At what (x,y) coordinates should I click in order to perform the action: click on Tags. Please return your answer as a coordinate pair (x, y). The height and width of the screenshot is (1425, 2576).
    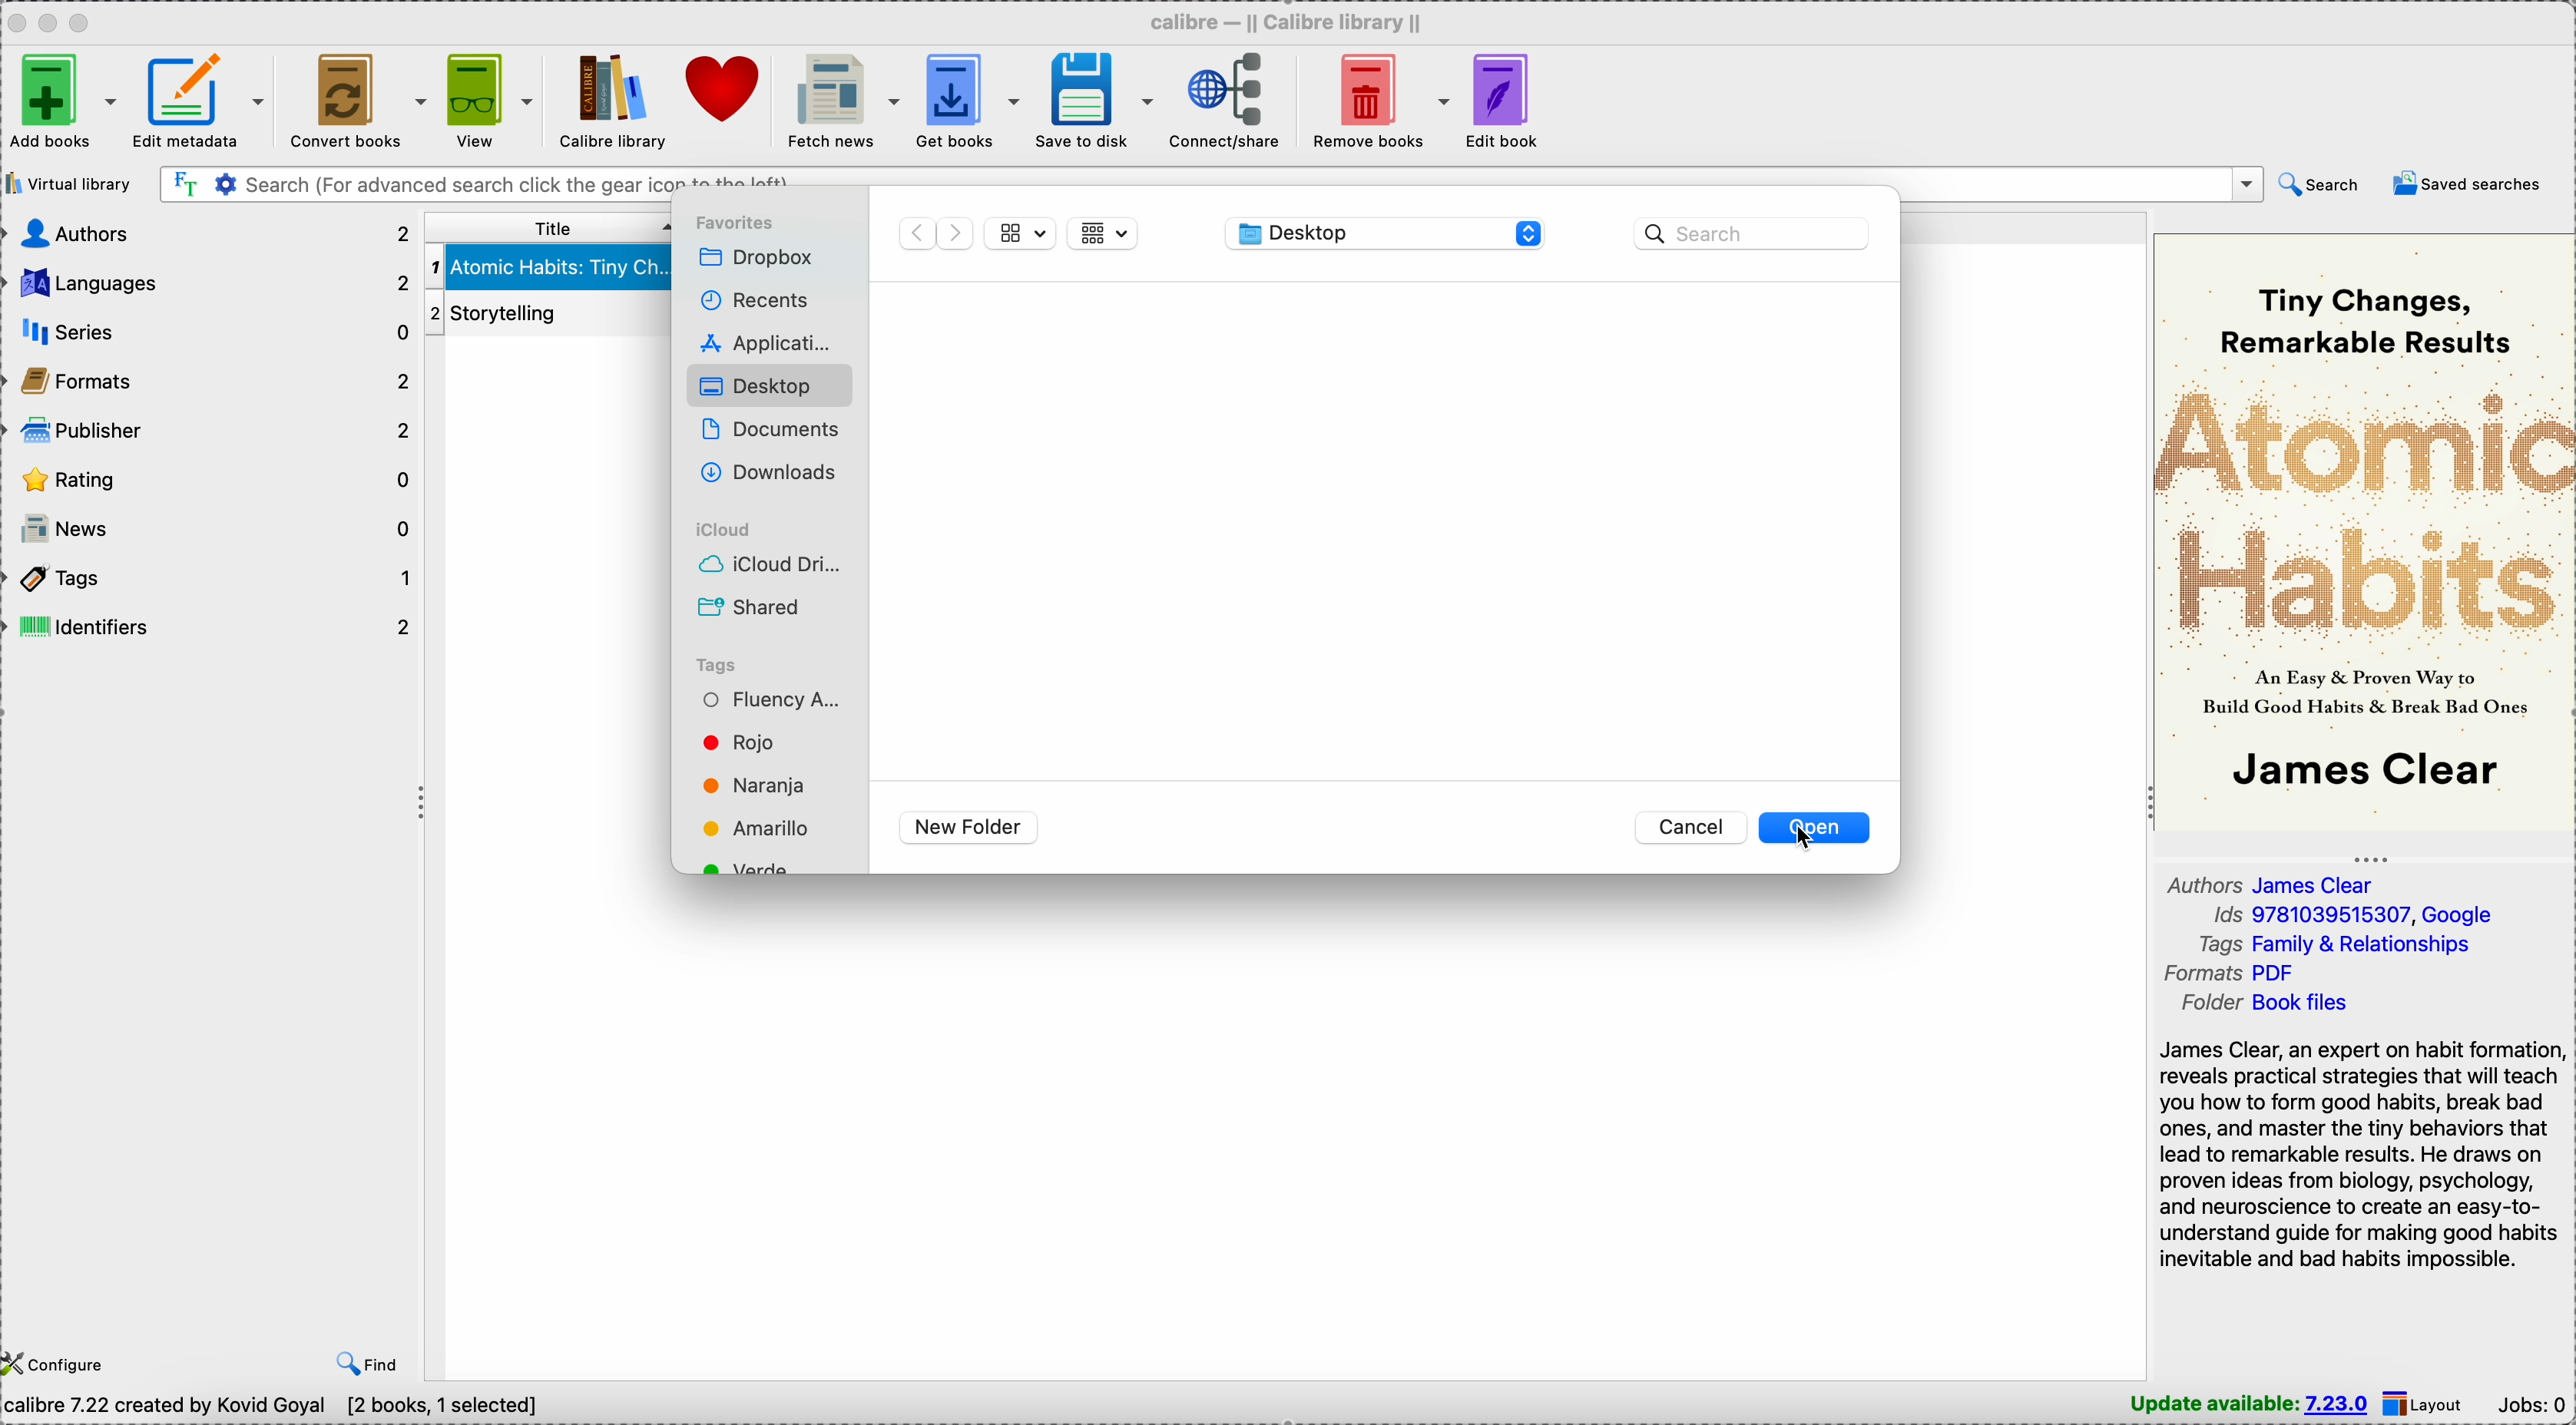
    Looking at the image, I should click on (716, 665).